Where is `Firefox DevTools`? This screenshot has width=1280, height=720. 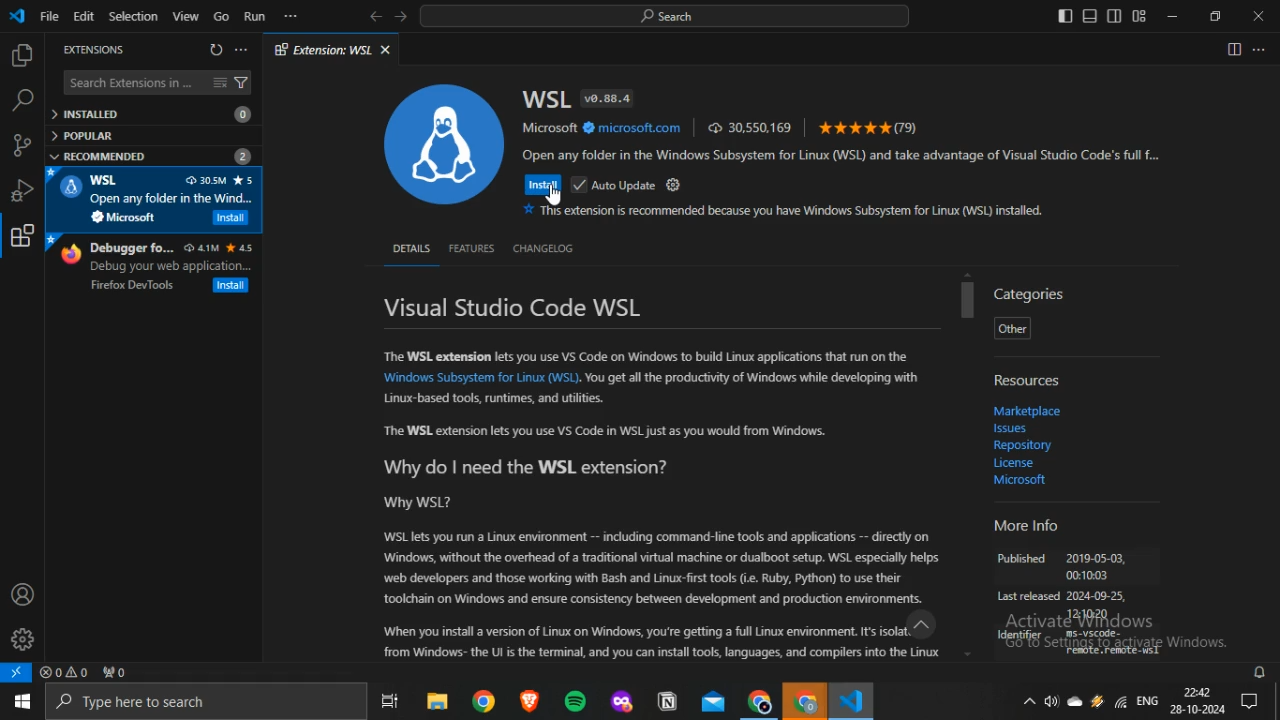
Firefox DevTools is located at coordinates (133, 286).